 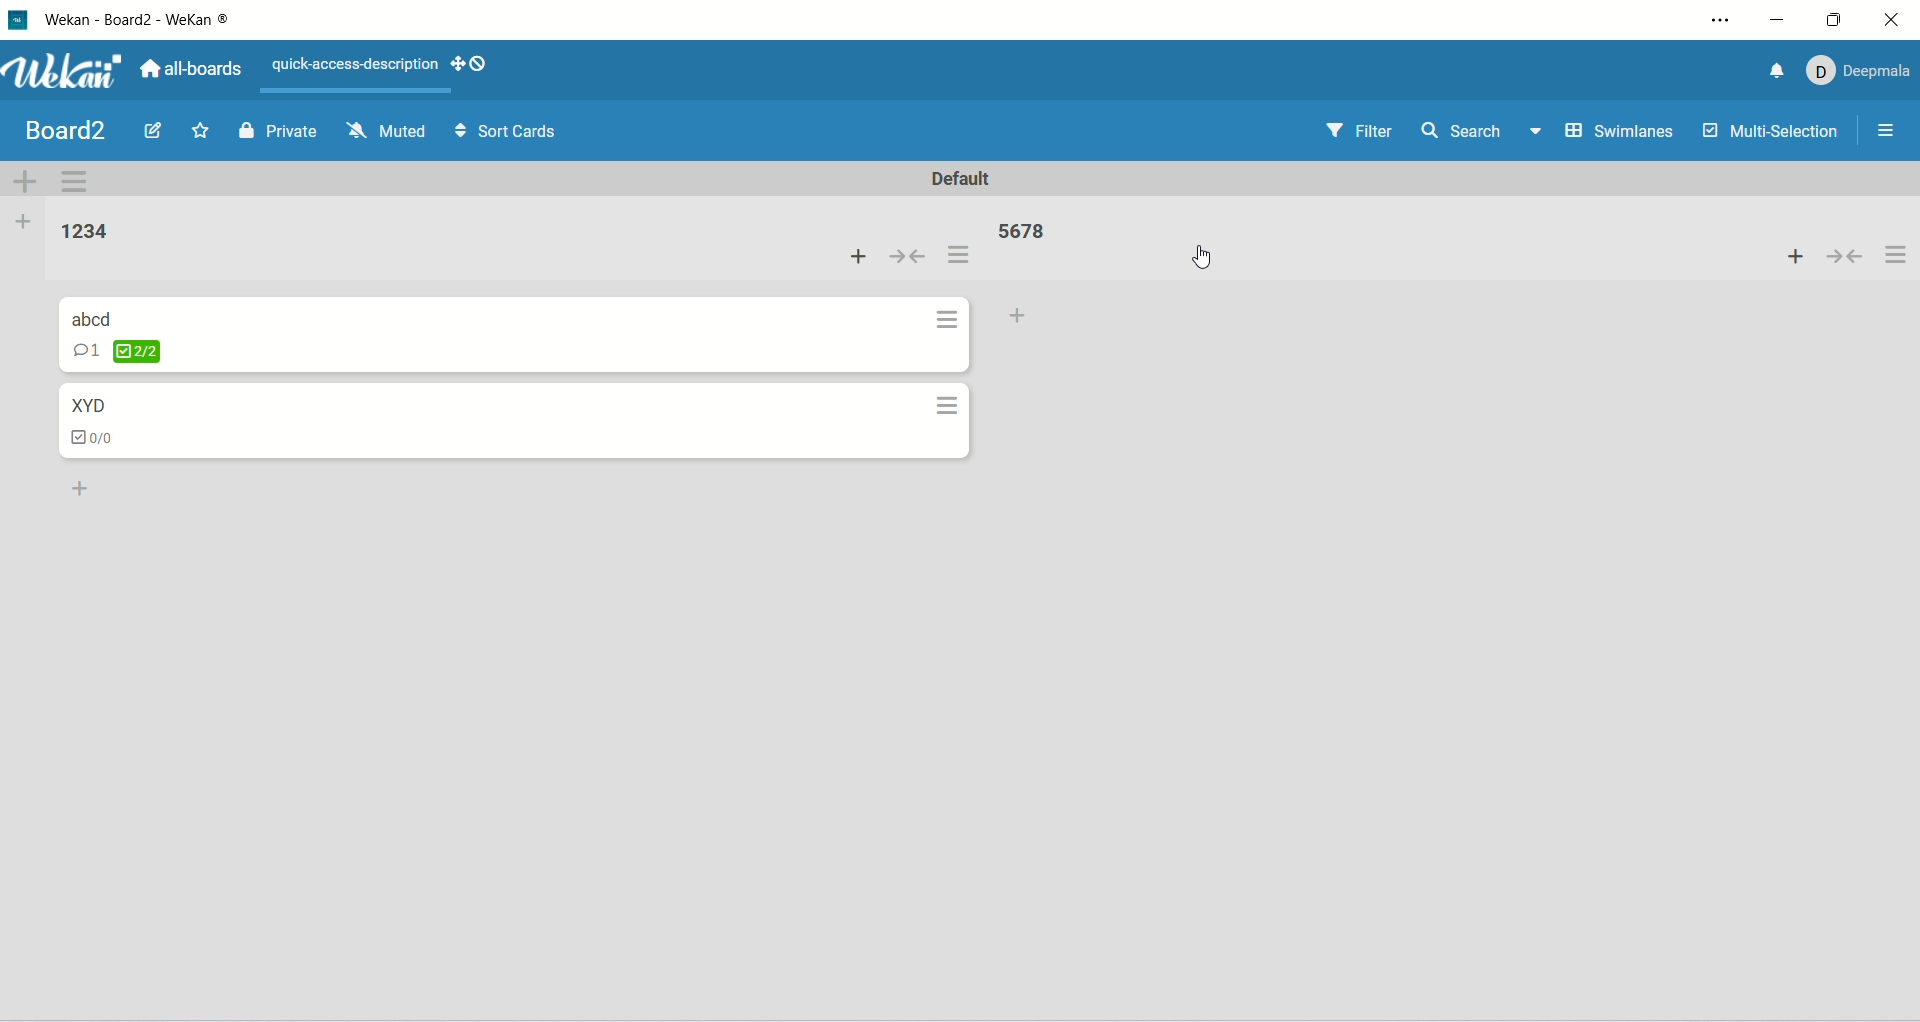 What do you see at coordinates (857, 253) in the screenshot?
I see `add` at bounding box center [857, 253].